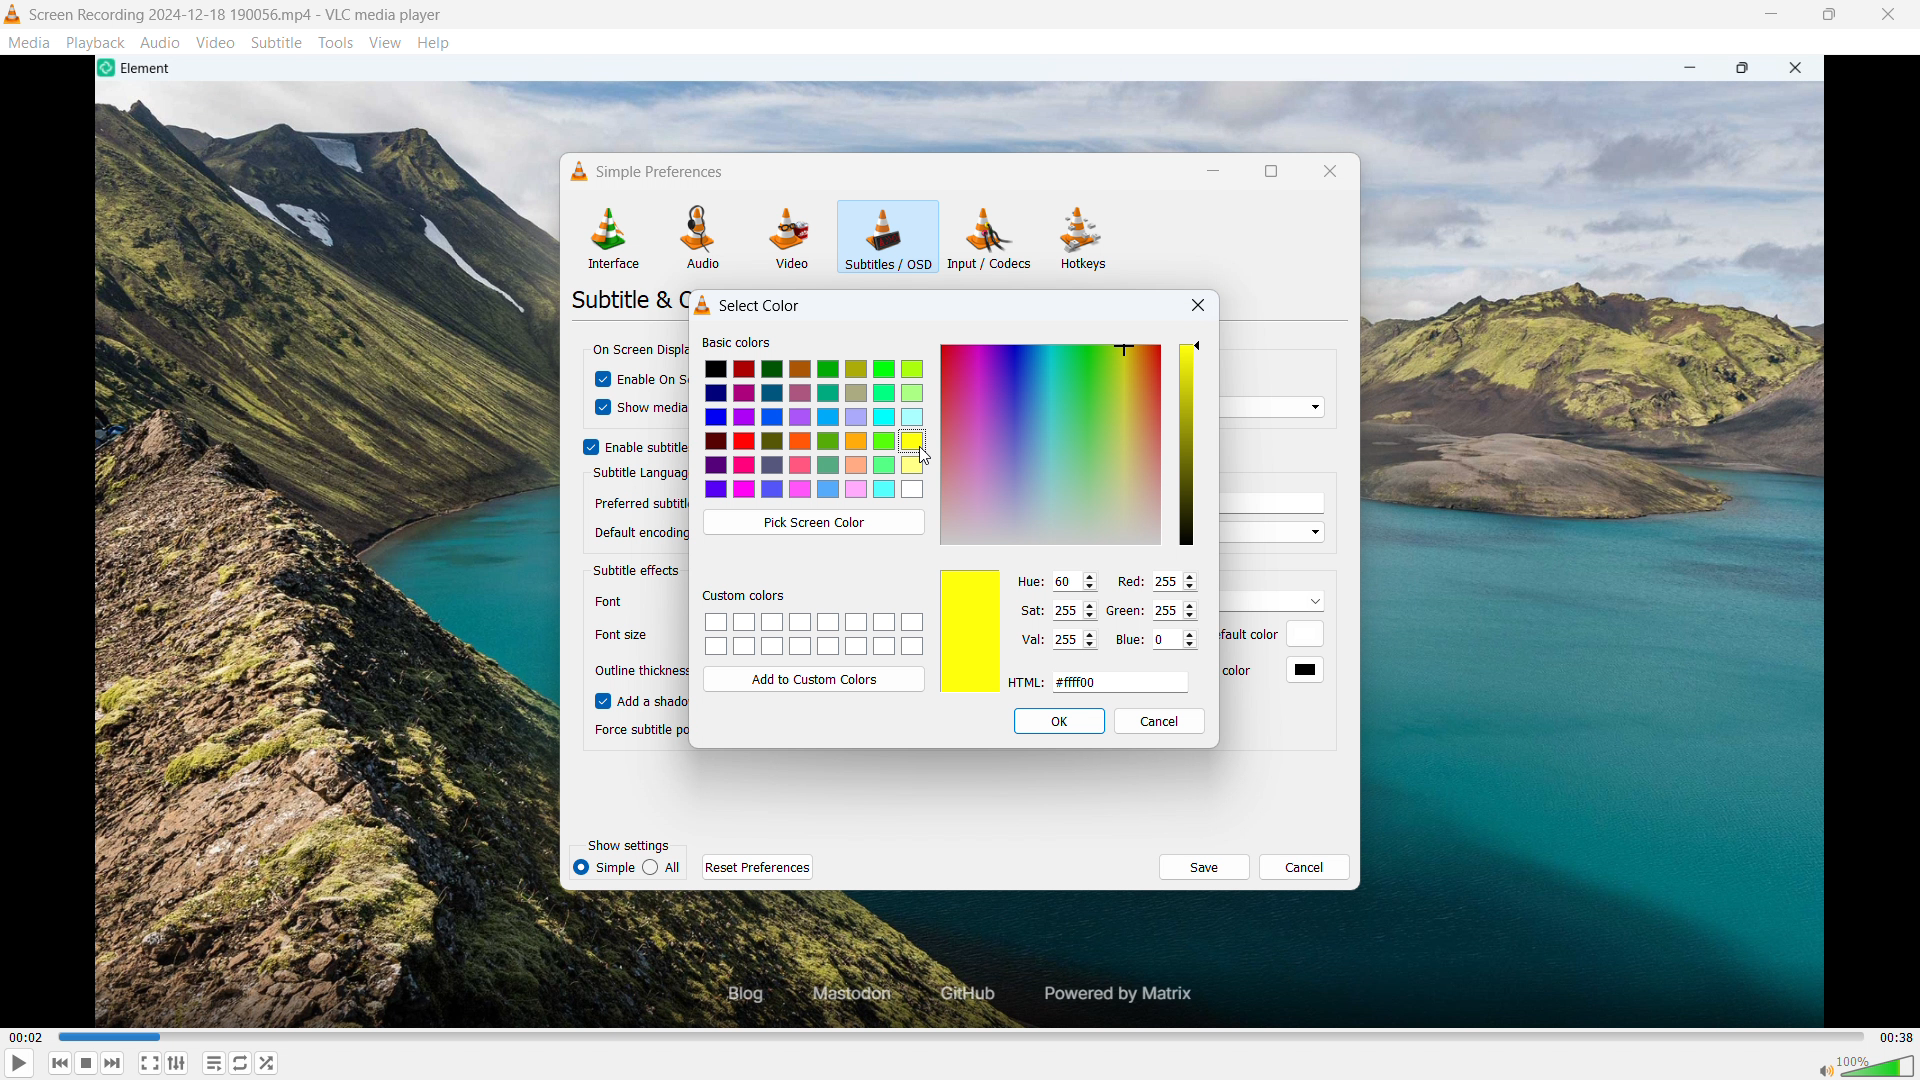  Describe the element at coordinates (336, 42) in the screenshot. I see `Tools ` at that location.